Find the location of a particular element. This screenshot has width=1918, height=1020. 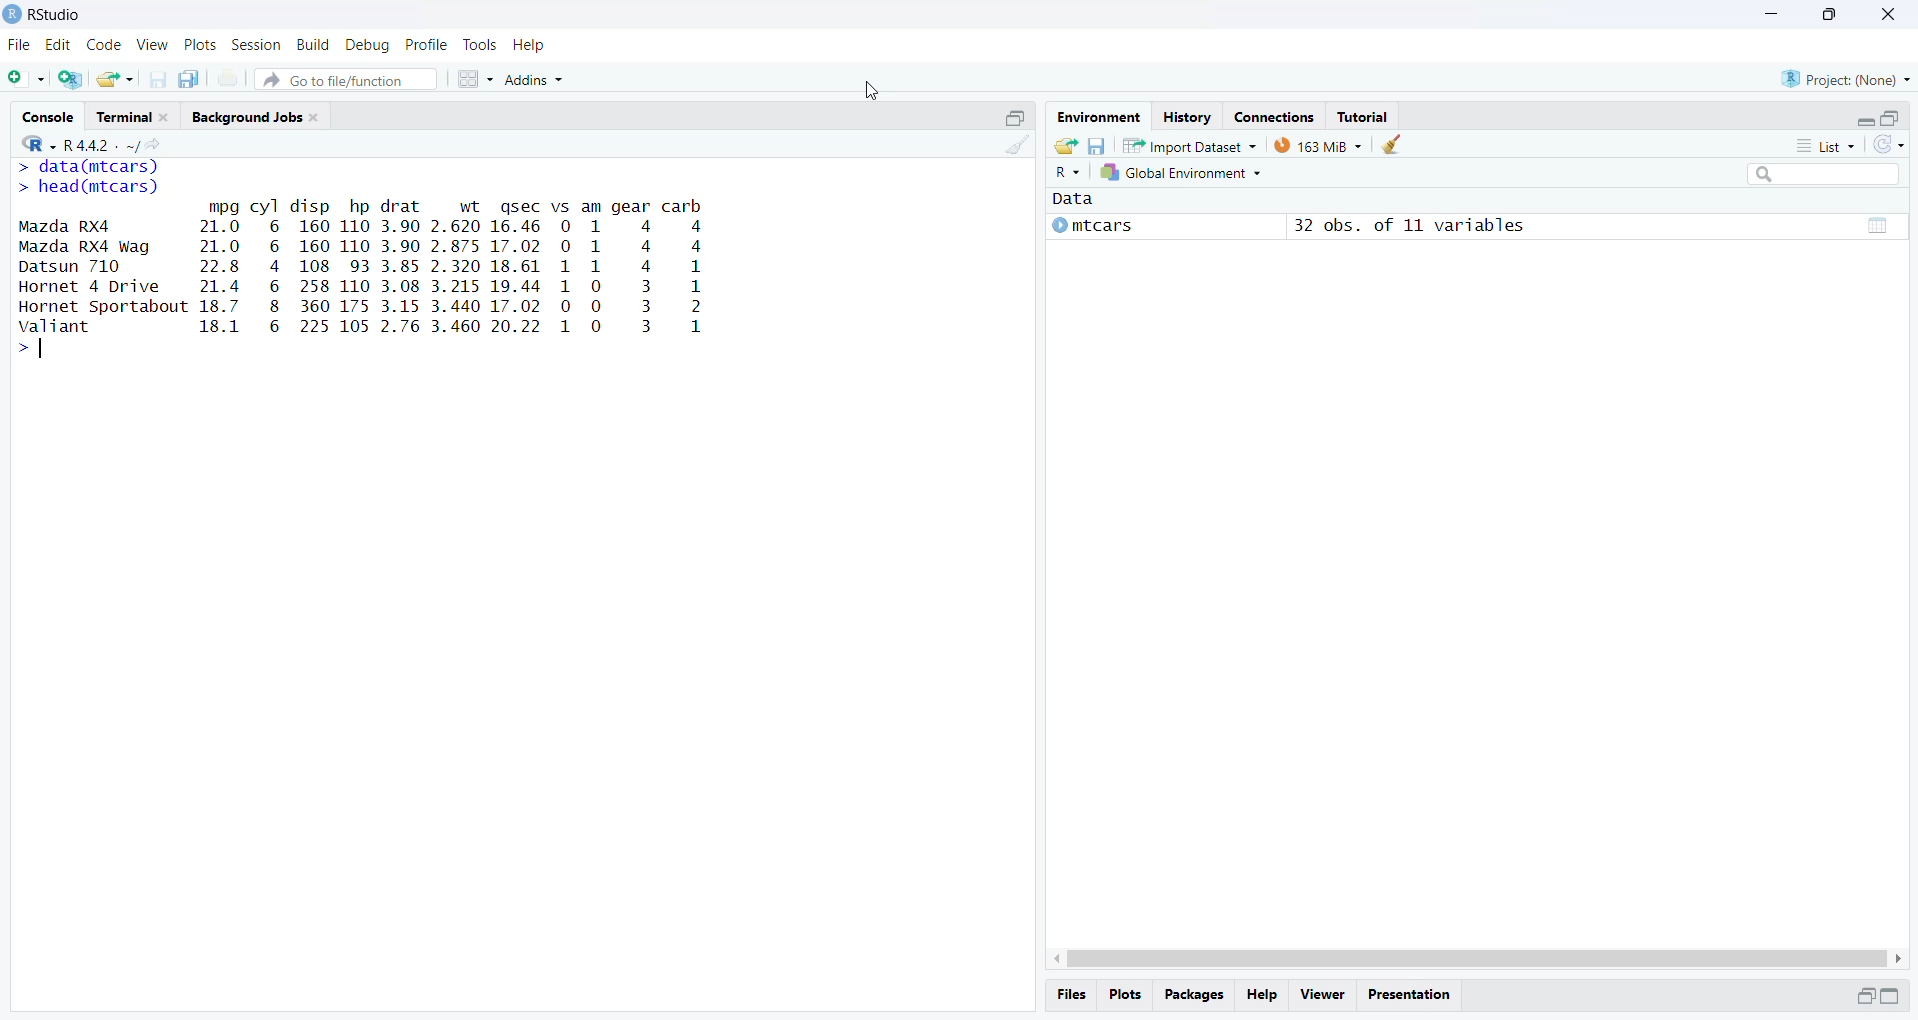

Tutorial is located at coordinates (1365, 117).